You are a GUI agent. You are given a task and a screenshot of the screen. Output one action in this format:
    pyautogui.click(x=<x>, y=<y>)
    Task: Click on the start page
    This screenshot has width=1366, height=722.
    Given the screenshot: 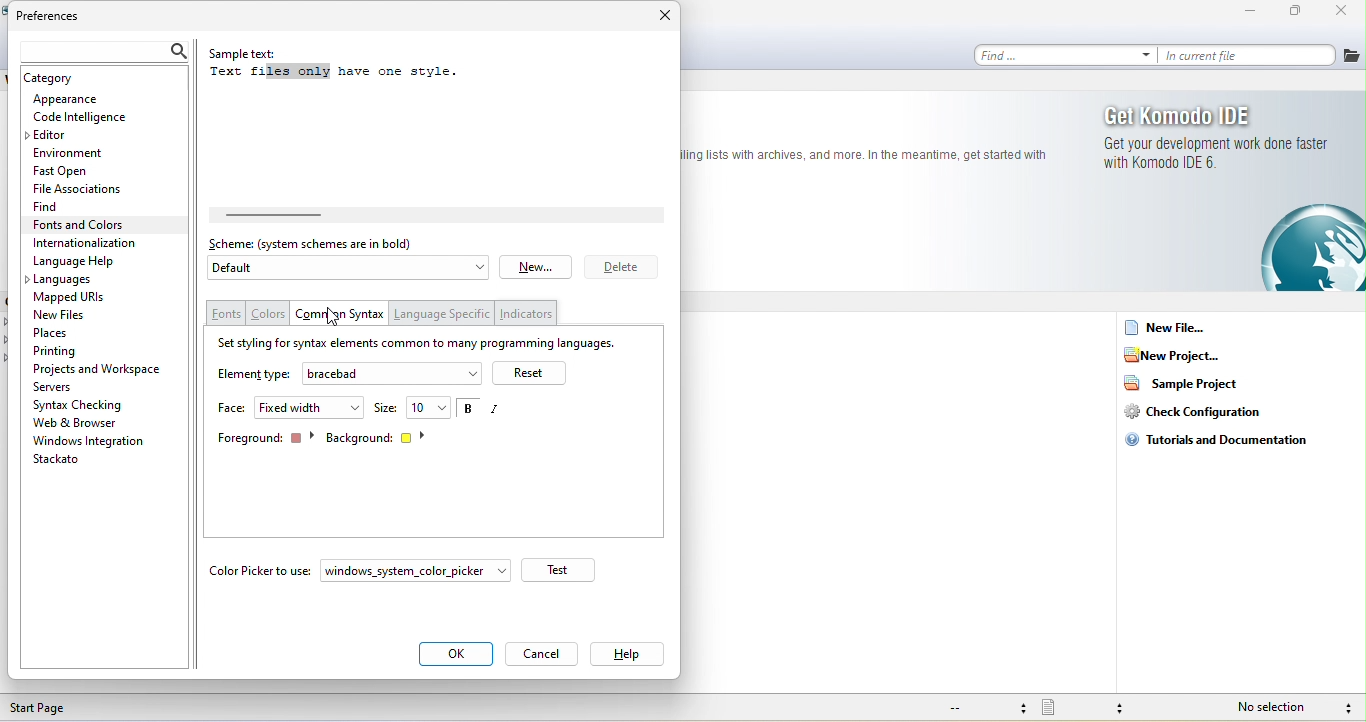 What is the action you would take?
    pyautogui.click(x=66, y=707)
    